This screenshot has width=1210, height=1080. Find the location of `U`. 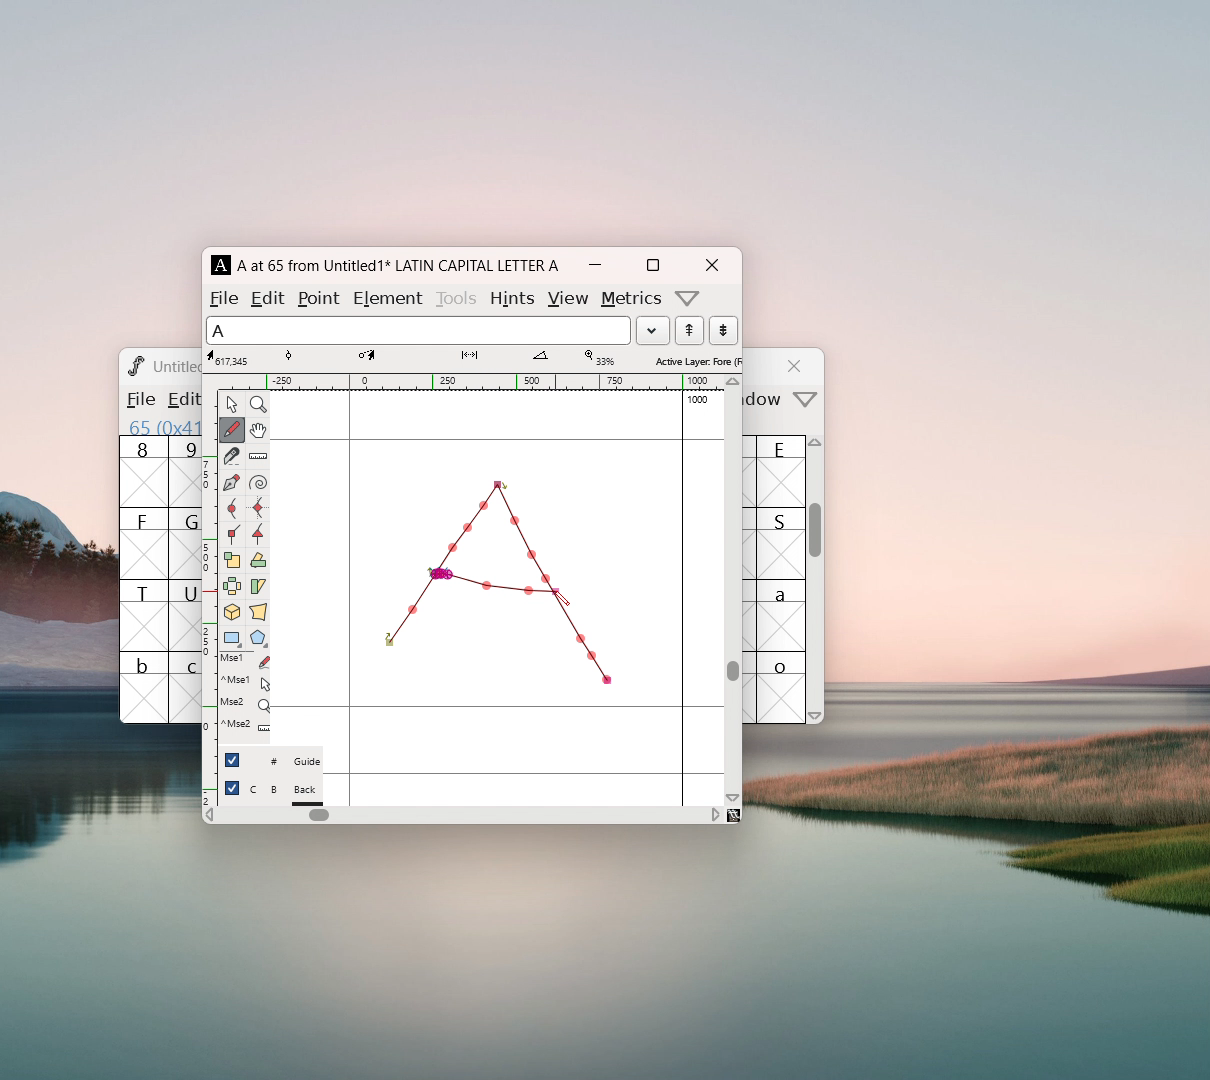

U is located at coordinates (185, 615).